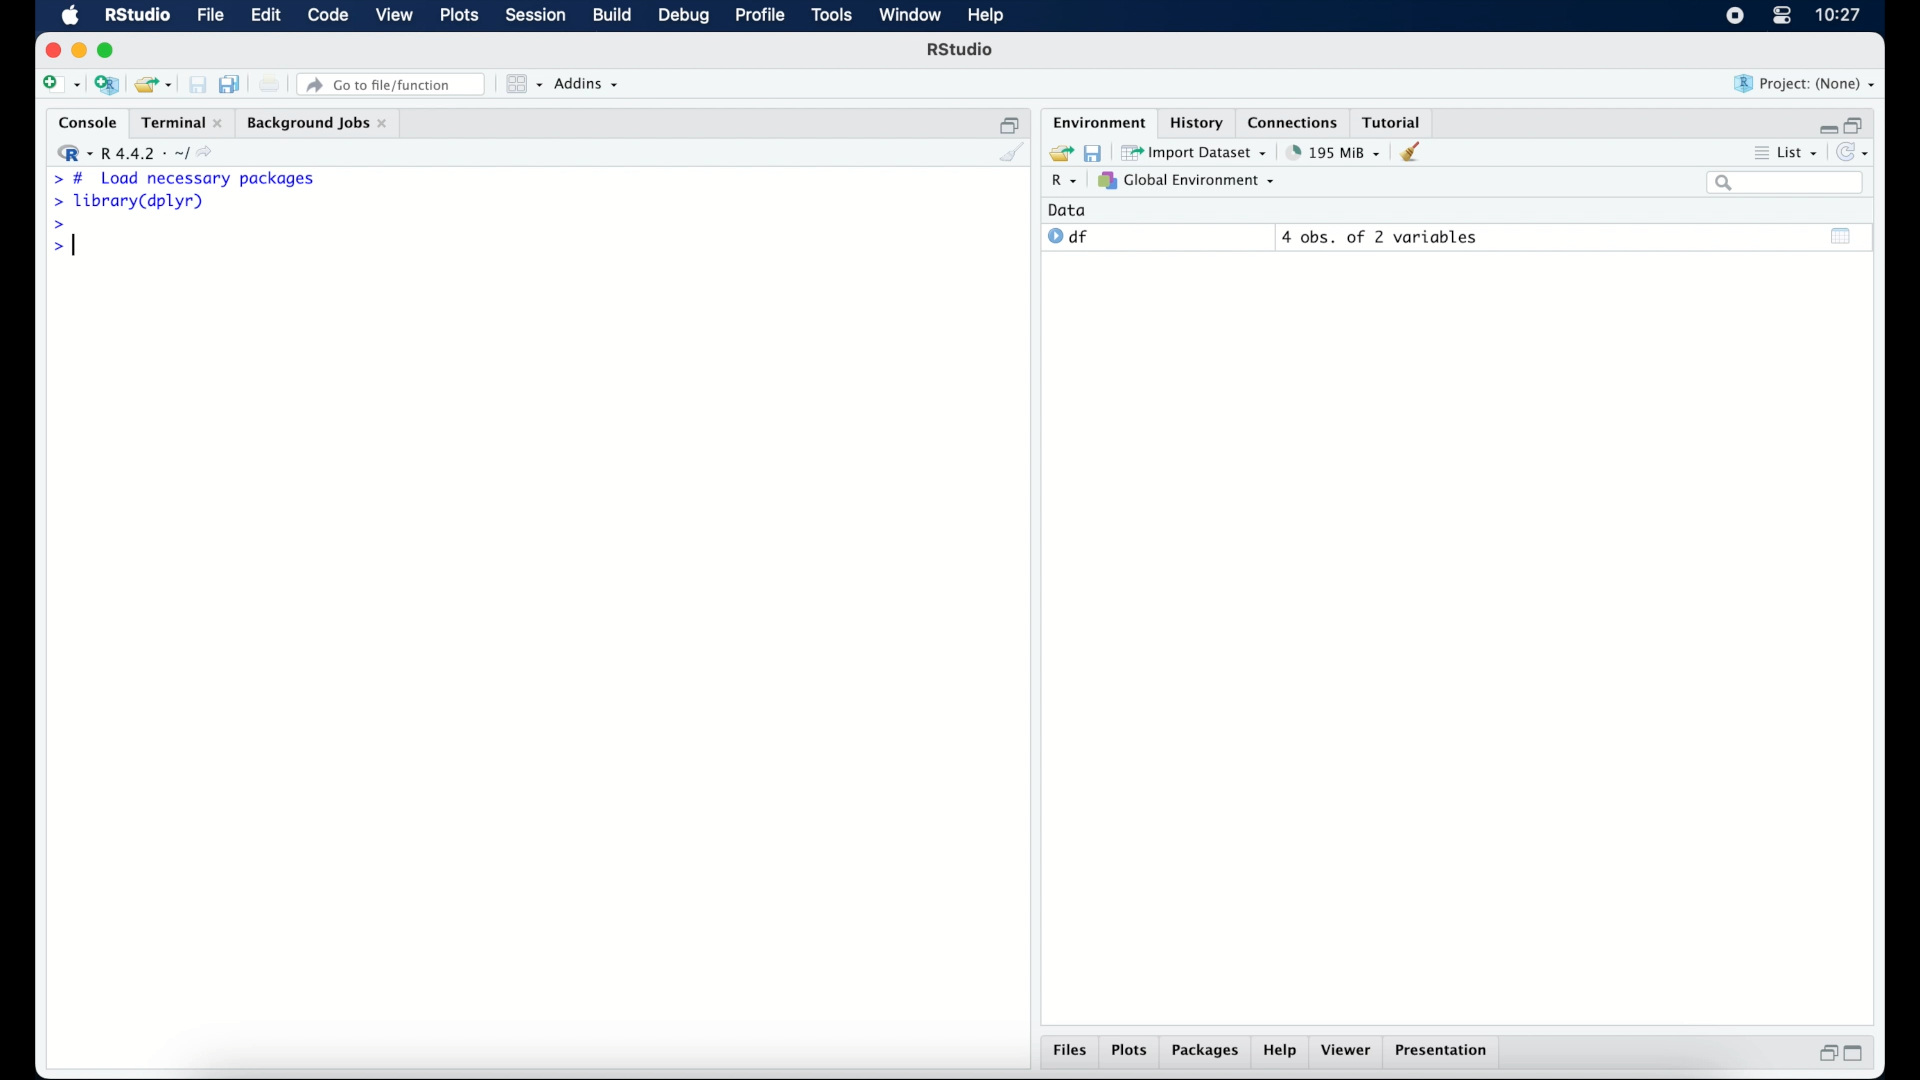  I want to click on workspace panes, so click(522, 84).